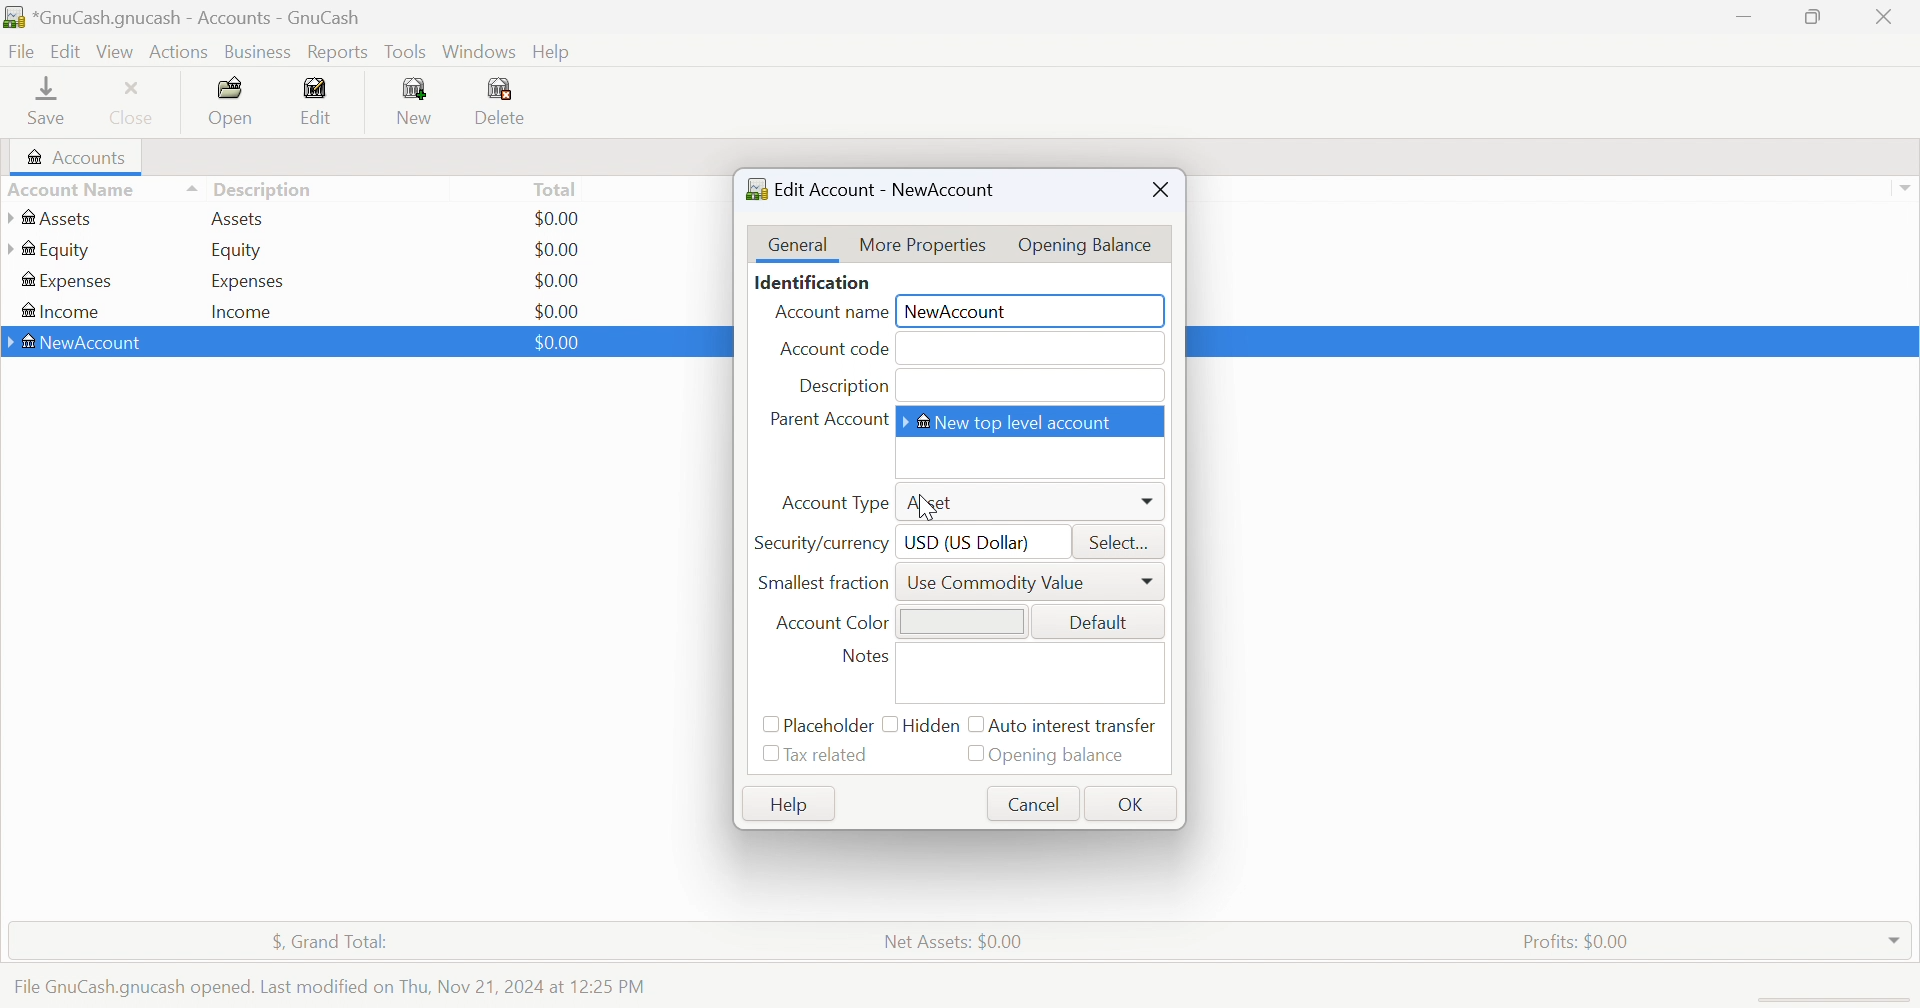 The height and width of the screenshot is (1008, 1920). What do you see at coordinates (22, 53) in the screenshot?
I see `File` at bounding box center [22, 53].